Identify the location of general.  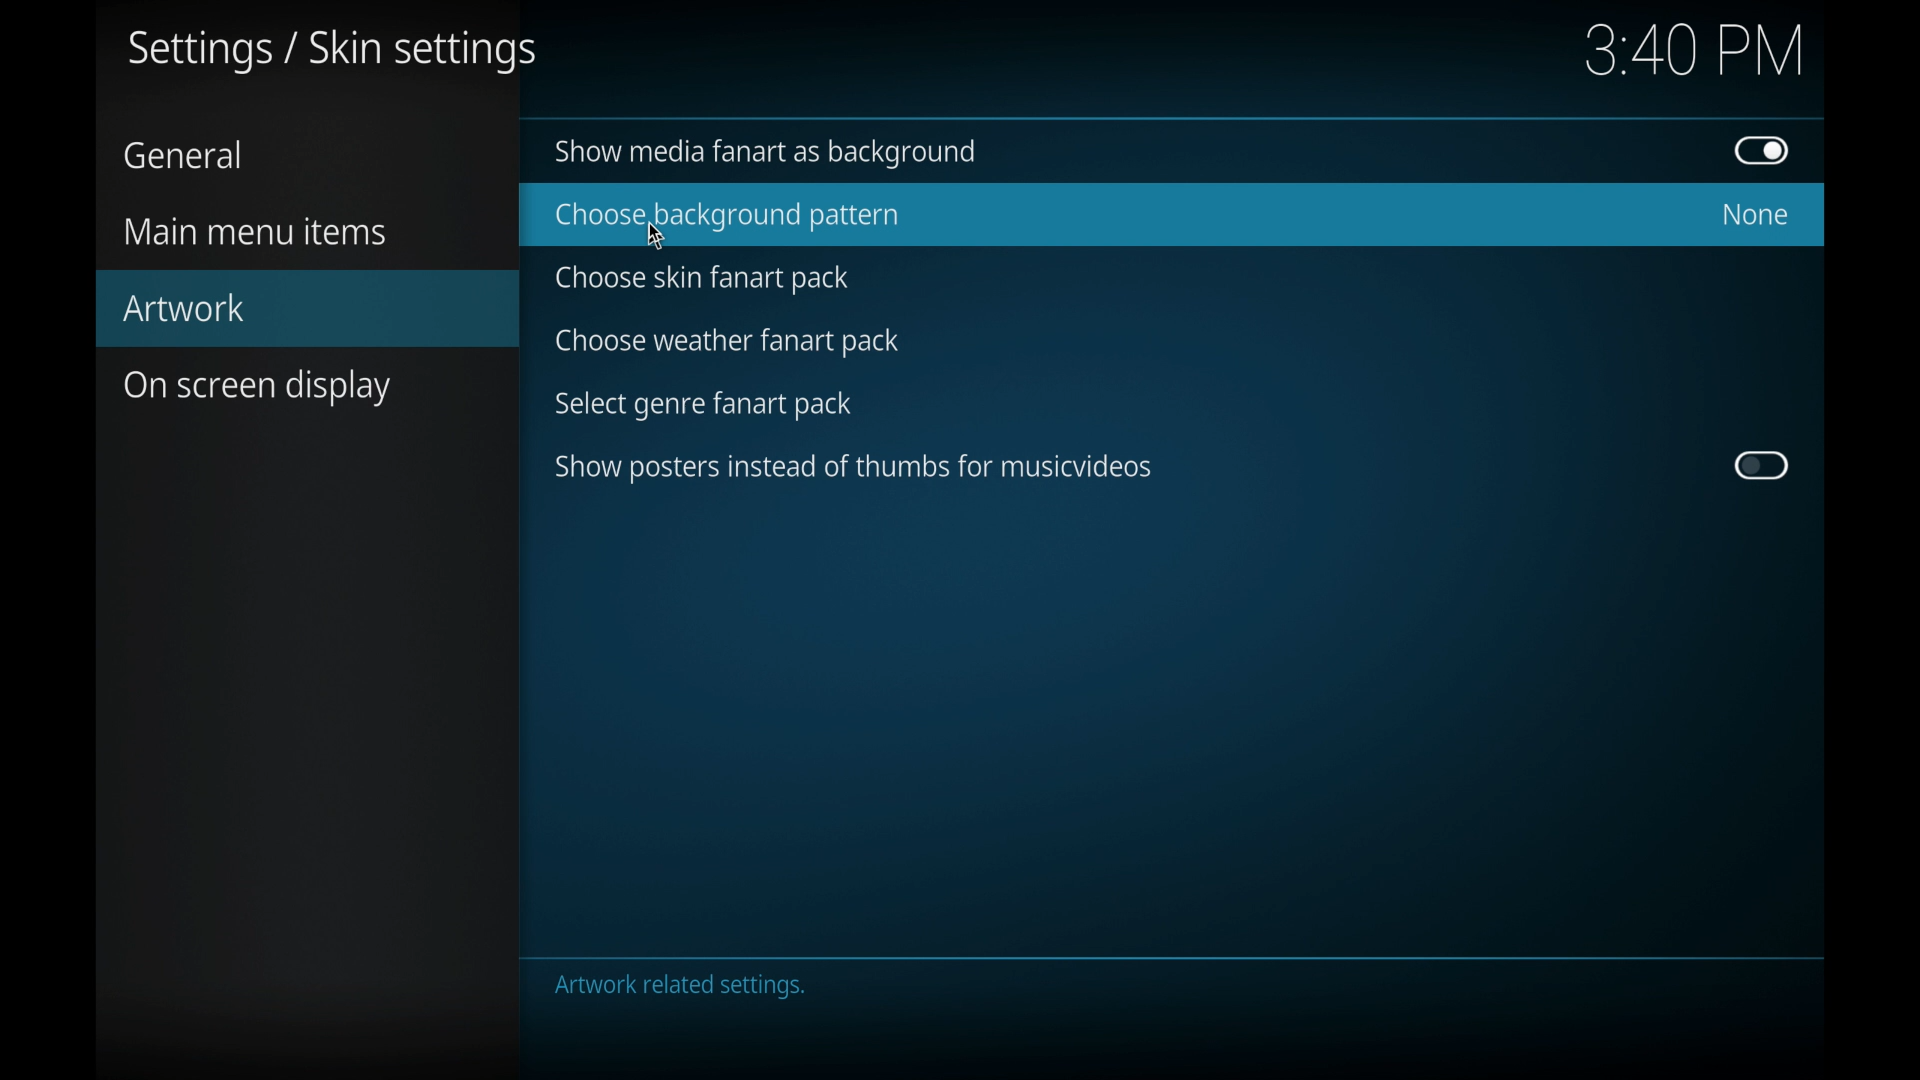
(182, 154).